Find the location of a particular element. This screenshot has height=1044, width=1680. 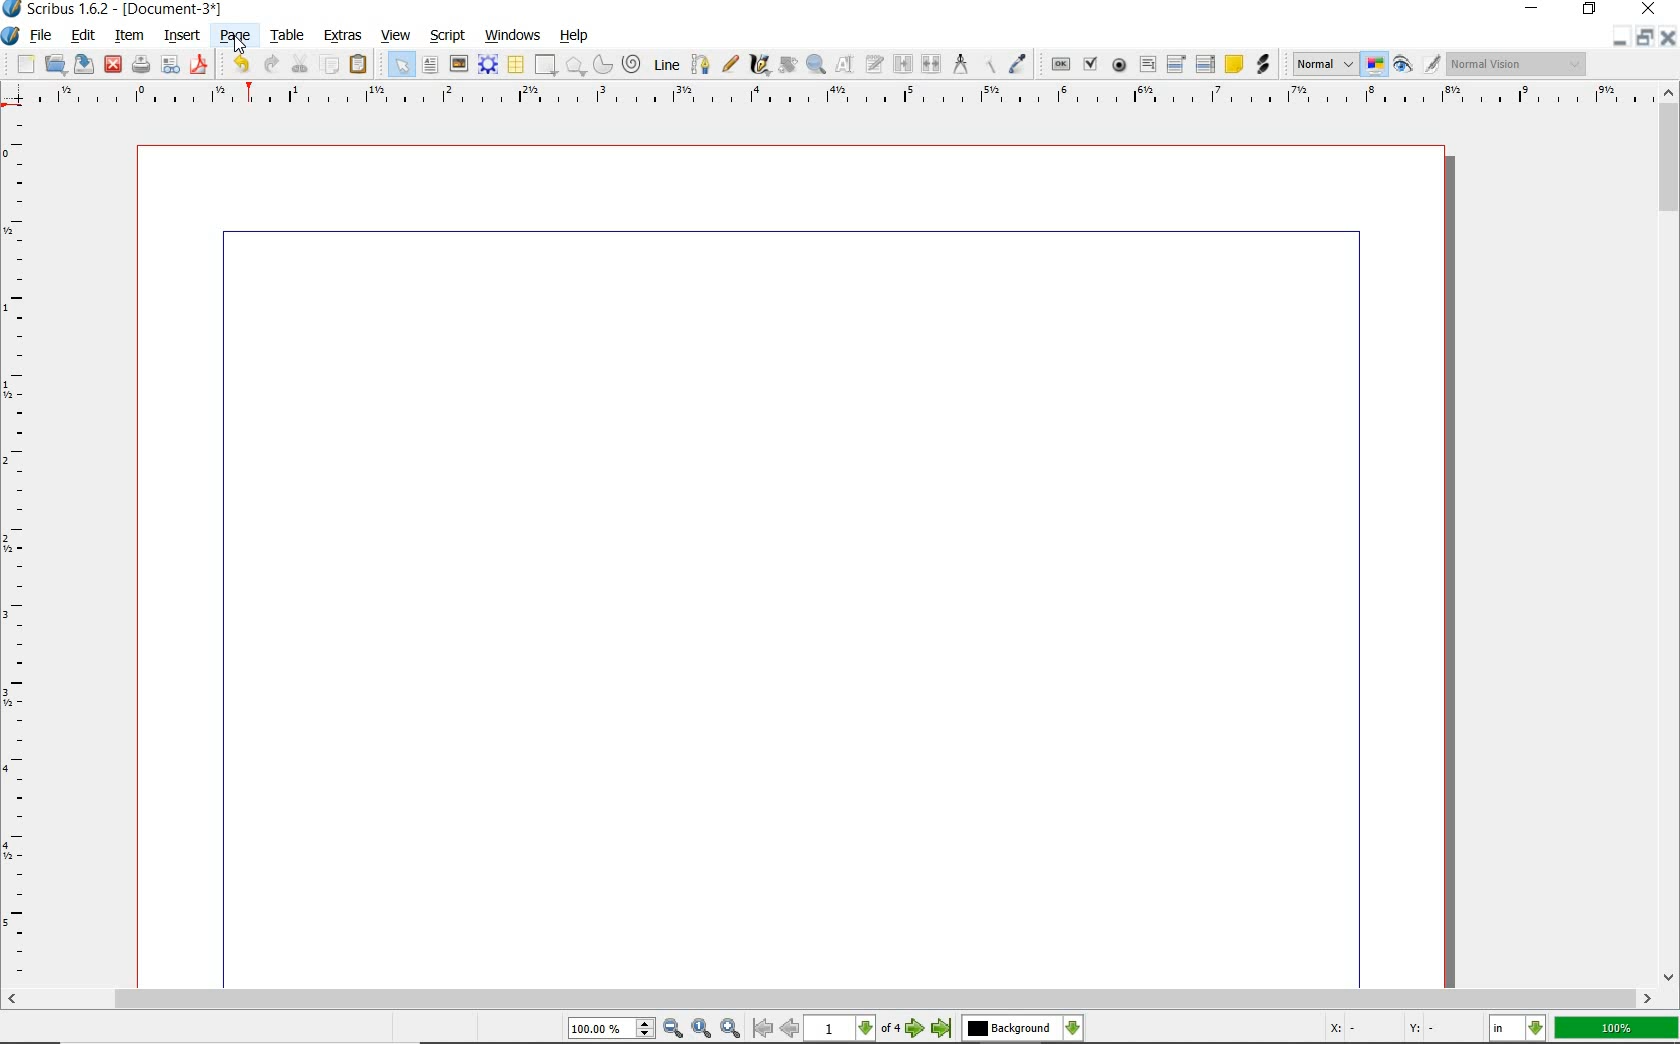

select the current unit: in is located at coordinates (1517, 1028).